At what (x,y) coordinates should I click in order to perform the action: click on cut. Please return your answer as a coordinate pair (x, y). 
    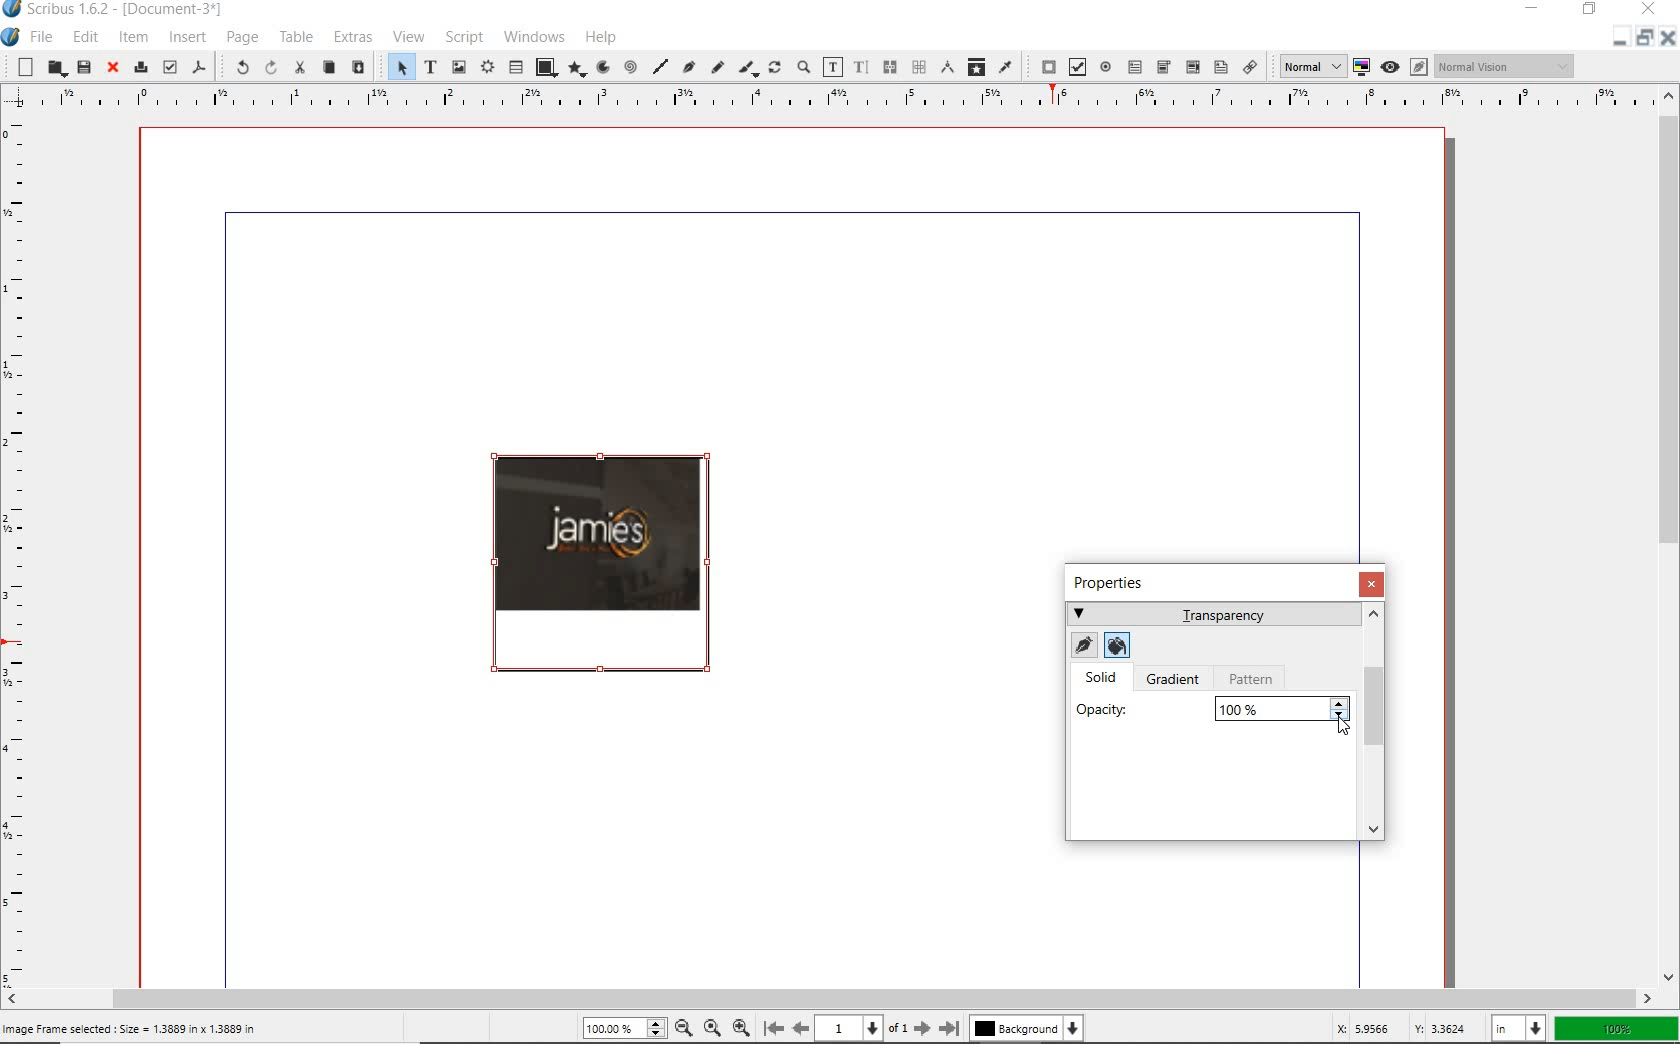
    Looking at the image, I should click on (299, 69).